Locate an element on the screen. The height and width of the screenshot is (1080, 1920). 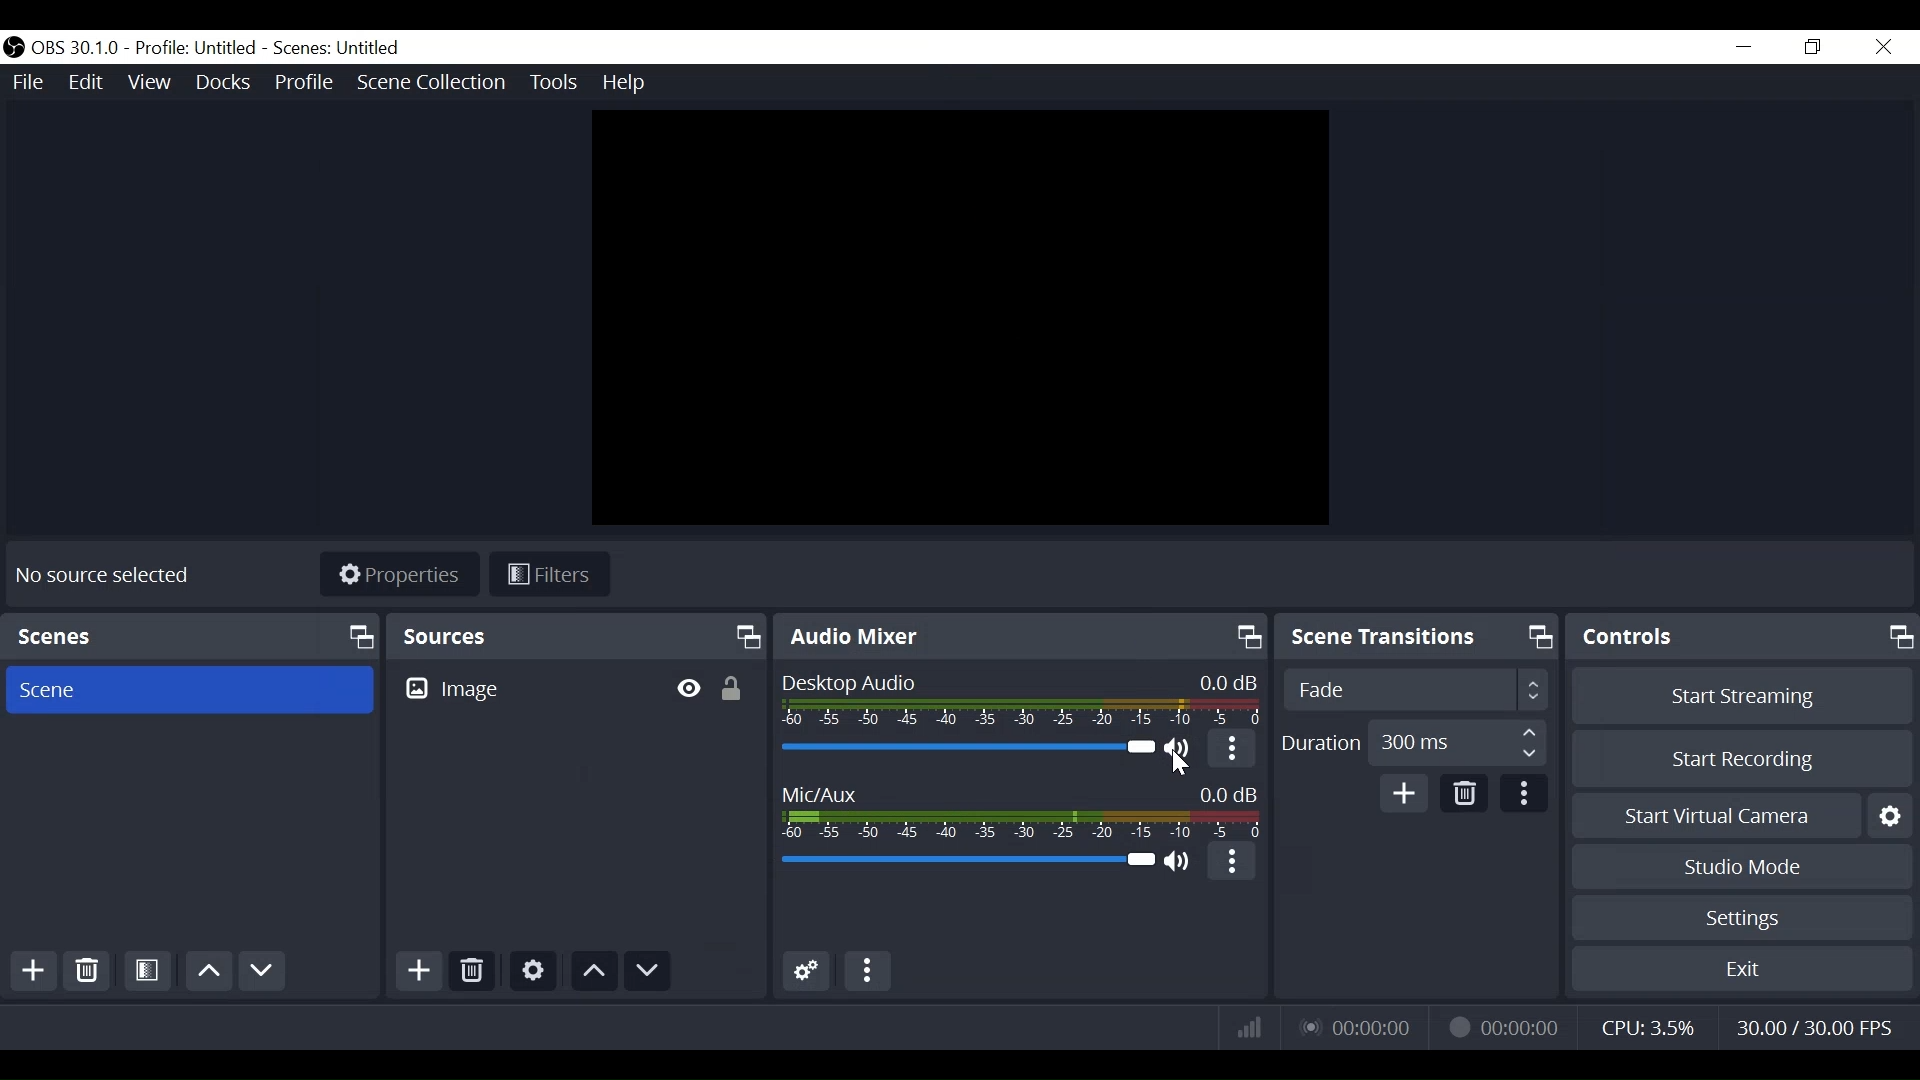
Scenes is located at coordinates (190, 638).